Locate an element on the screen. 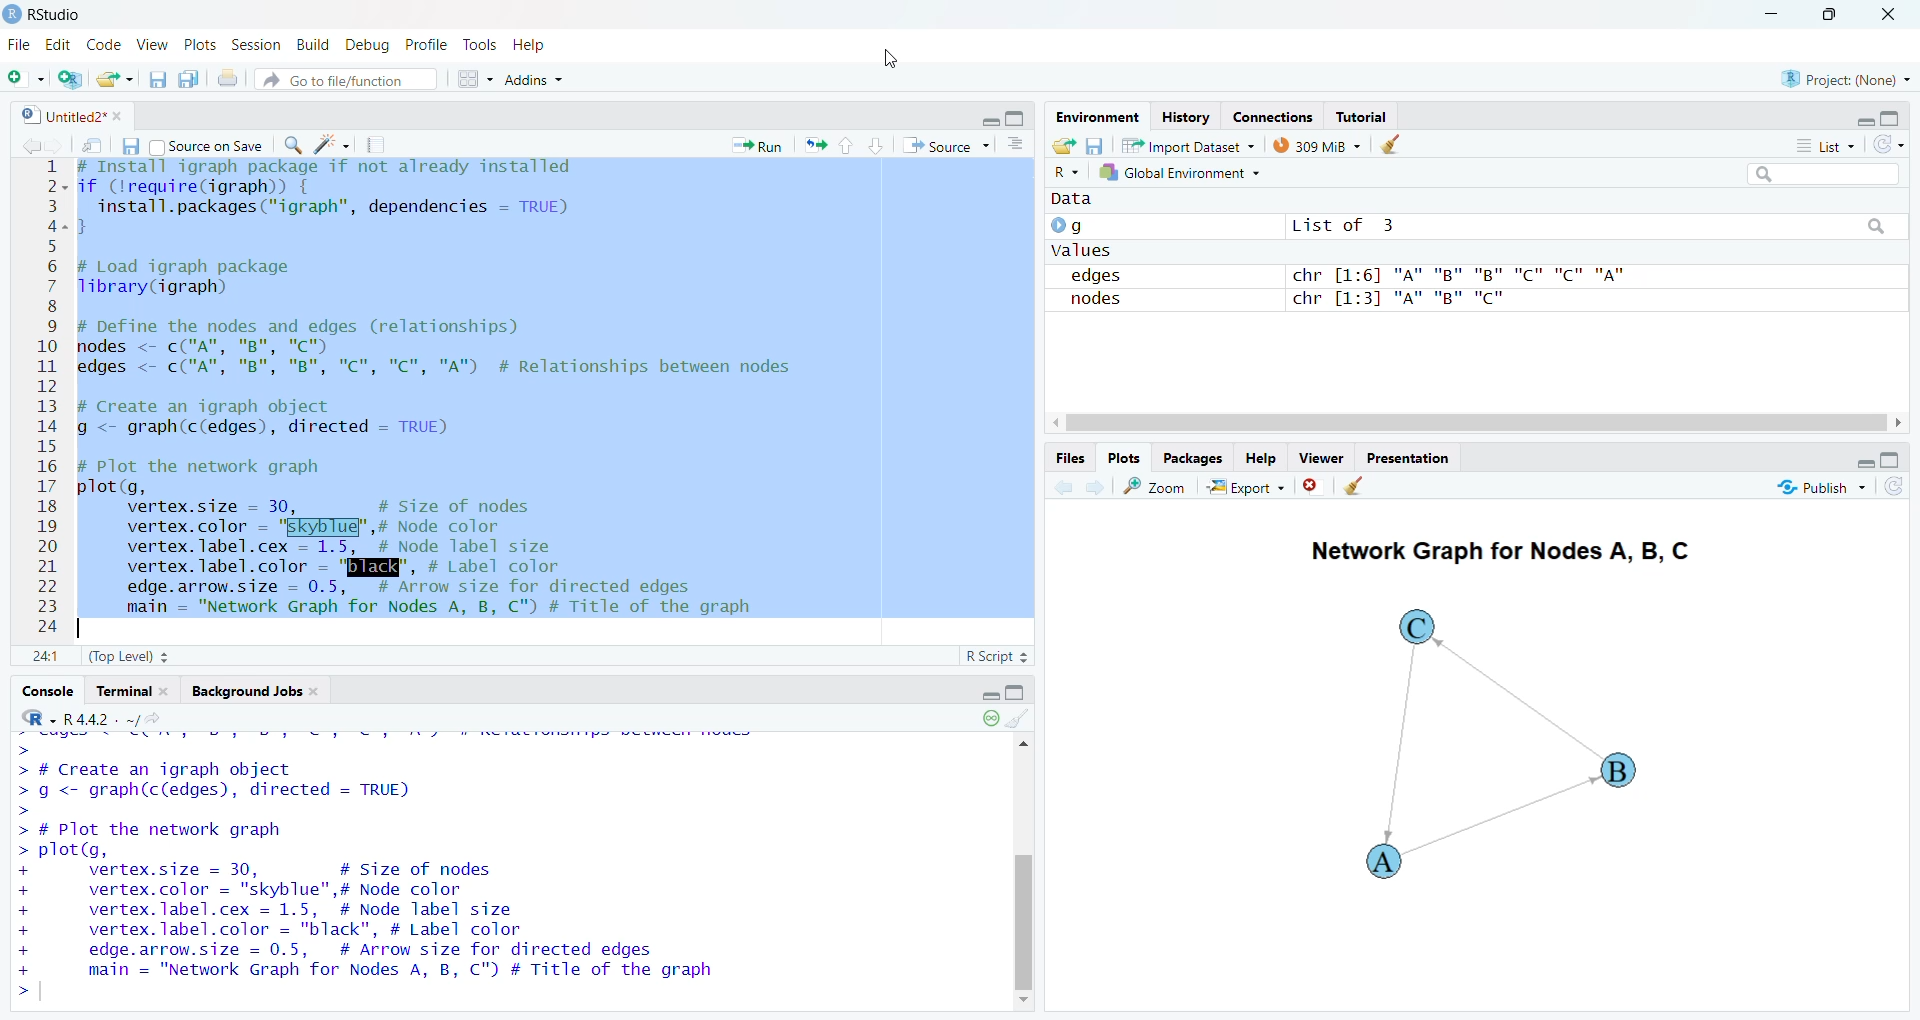  1:! is located at coordinates (34, 659).